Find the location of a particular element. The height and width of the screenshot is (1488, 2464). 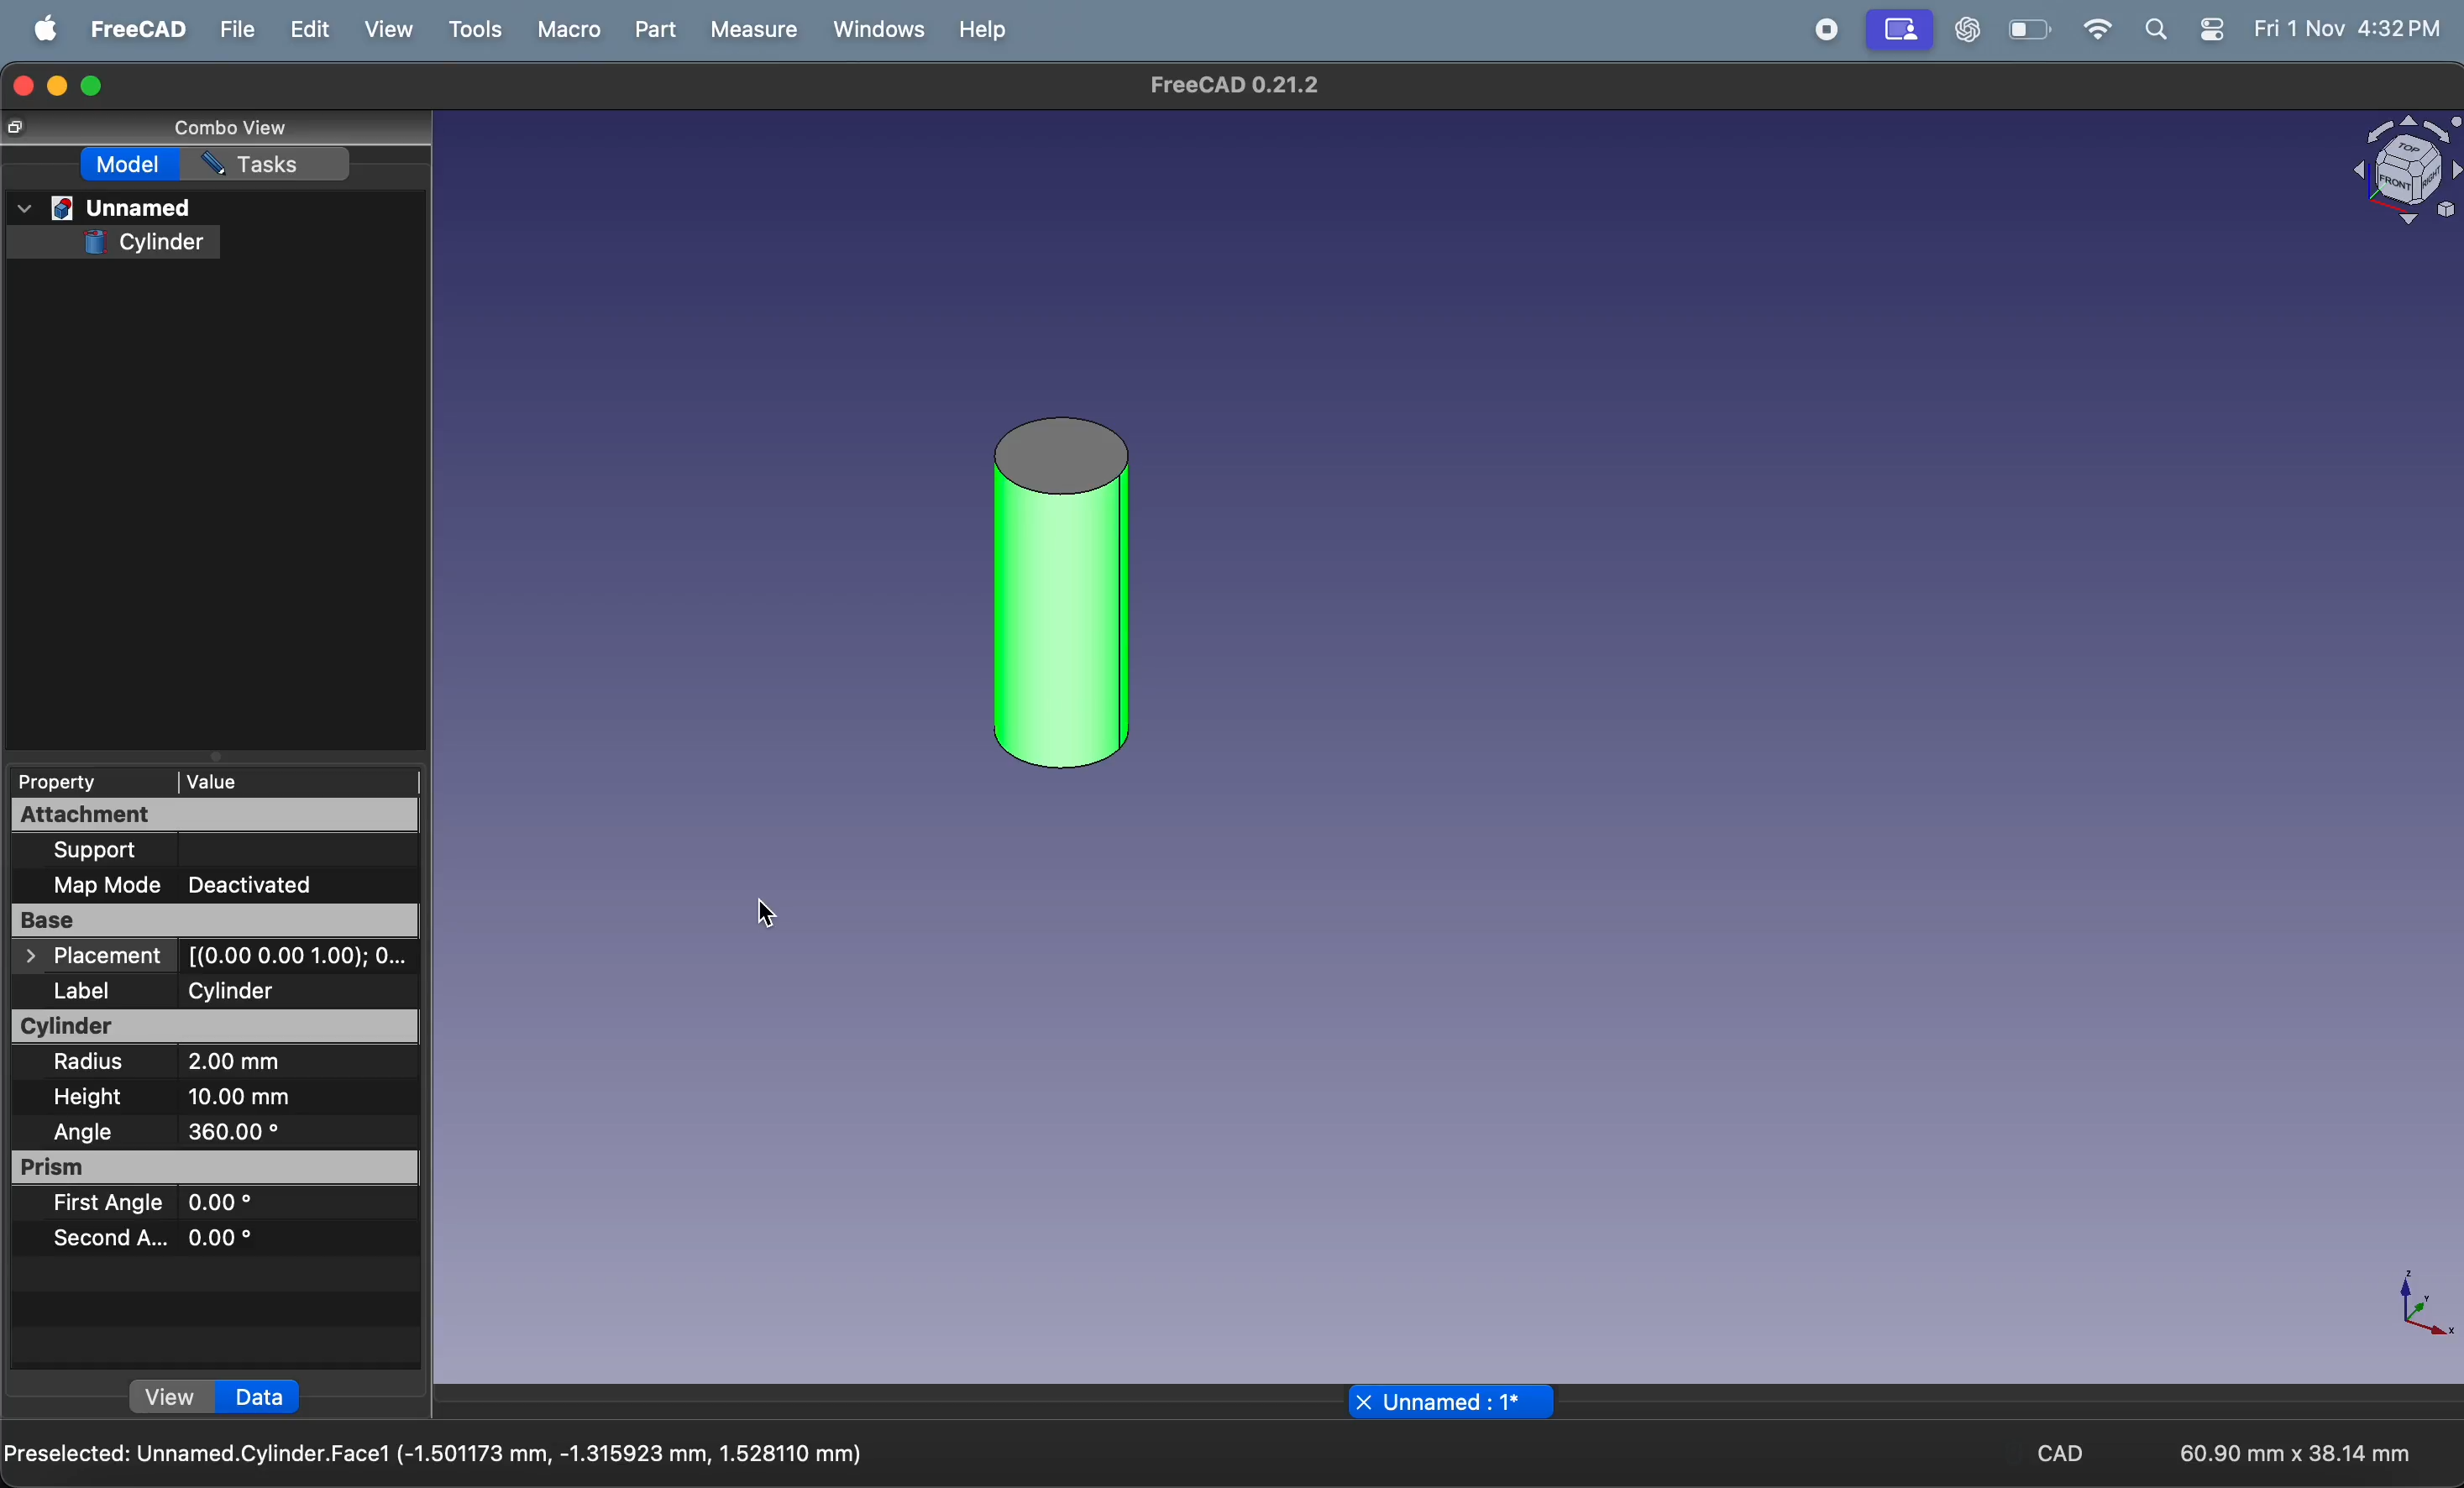

2.00 mm is located at coordinates (270, 1065).